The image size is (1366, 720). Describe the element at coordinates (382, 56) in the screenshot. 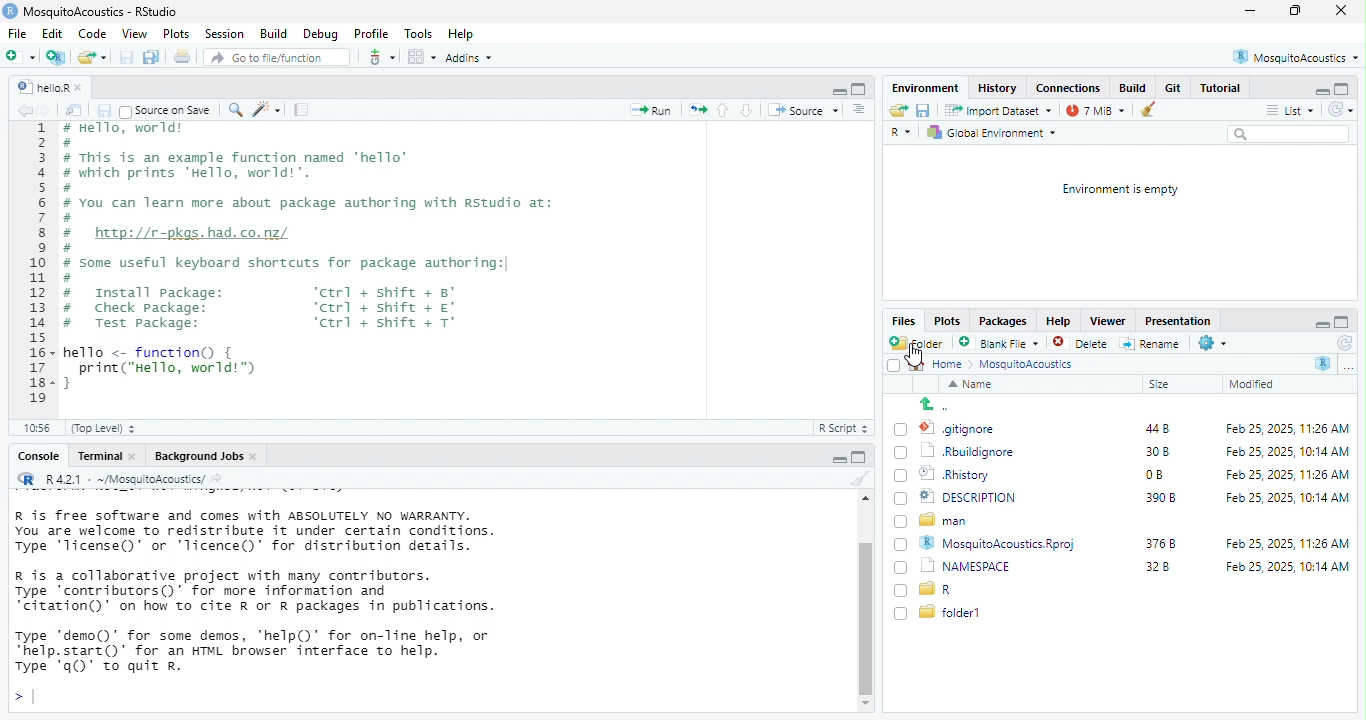

I see `git` at that location.